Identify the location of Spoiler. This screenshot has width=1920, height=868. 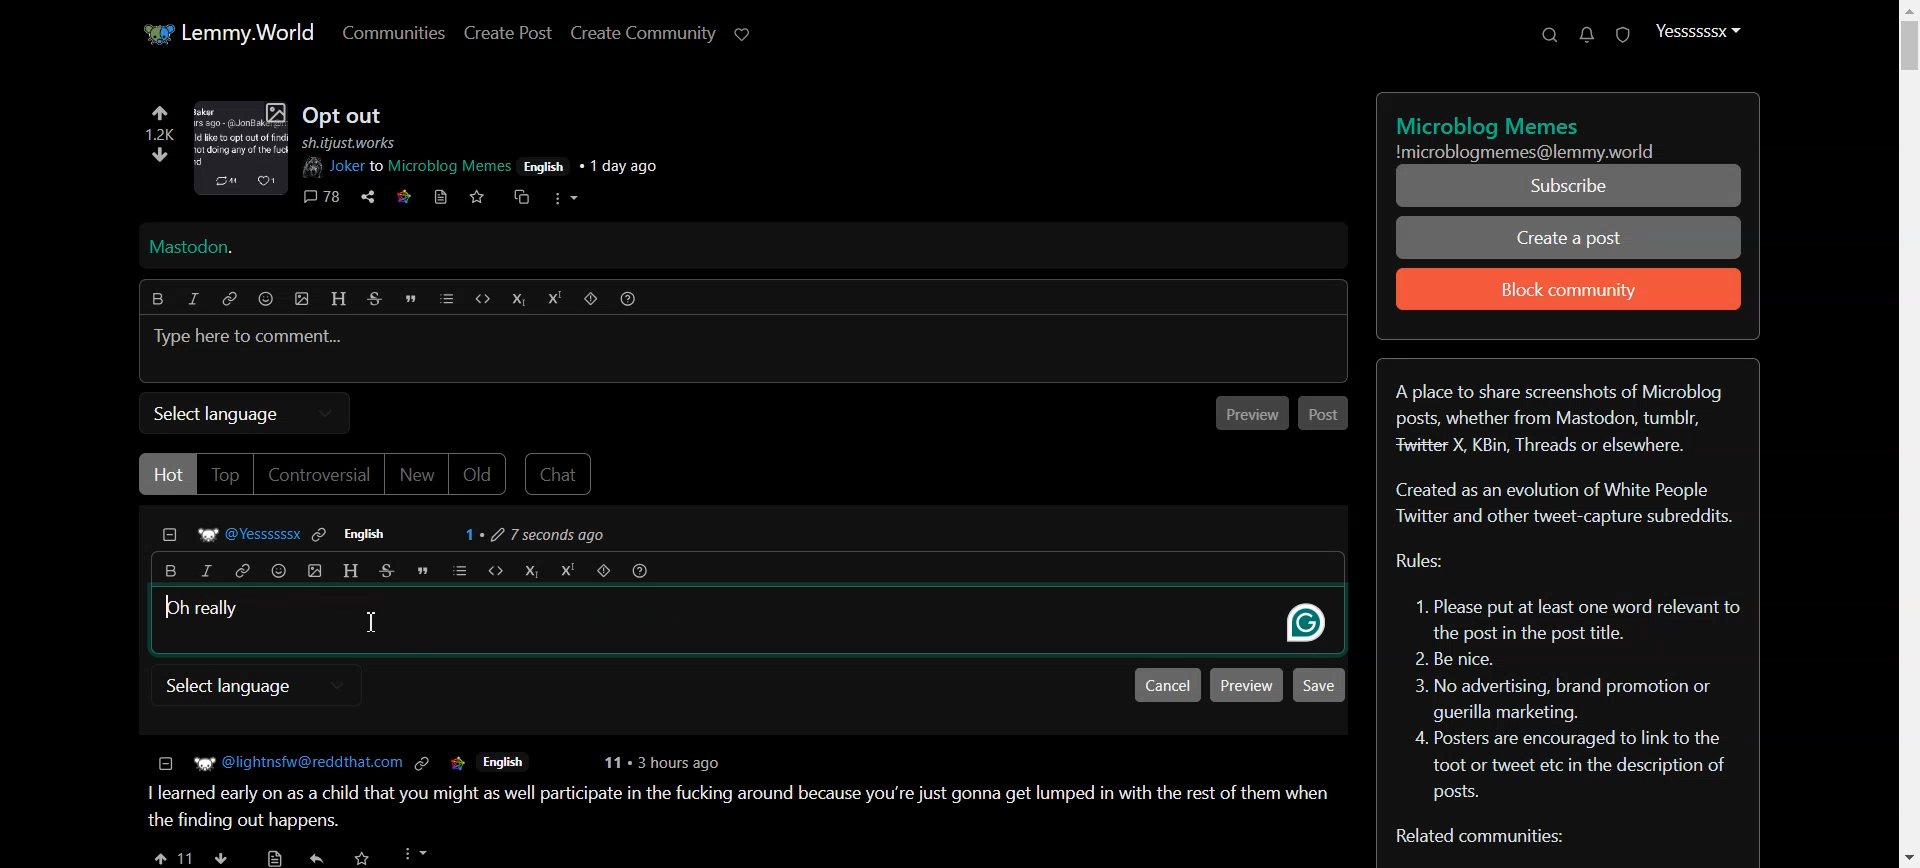
(592, 299).